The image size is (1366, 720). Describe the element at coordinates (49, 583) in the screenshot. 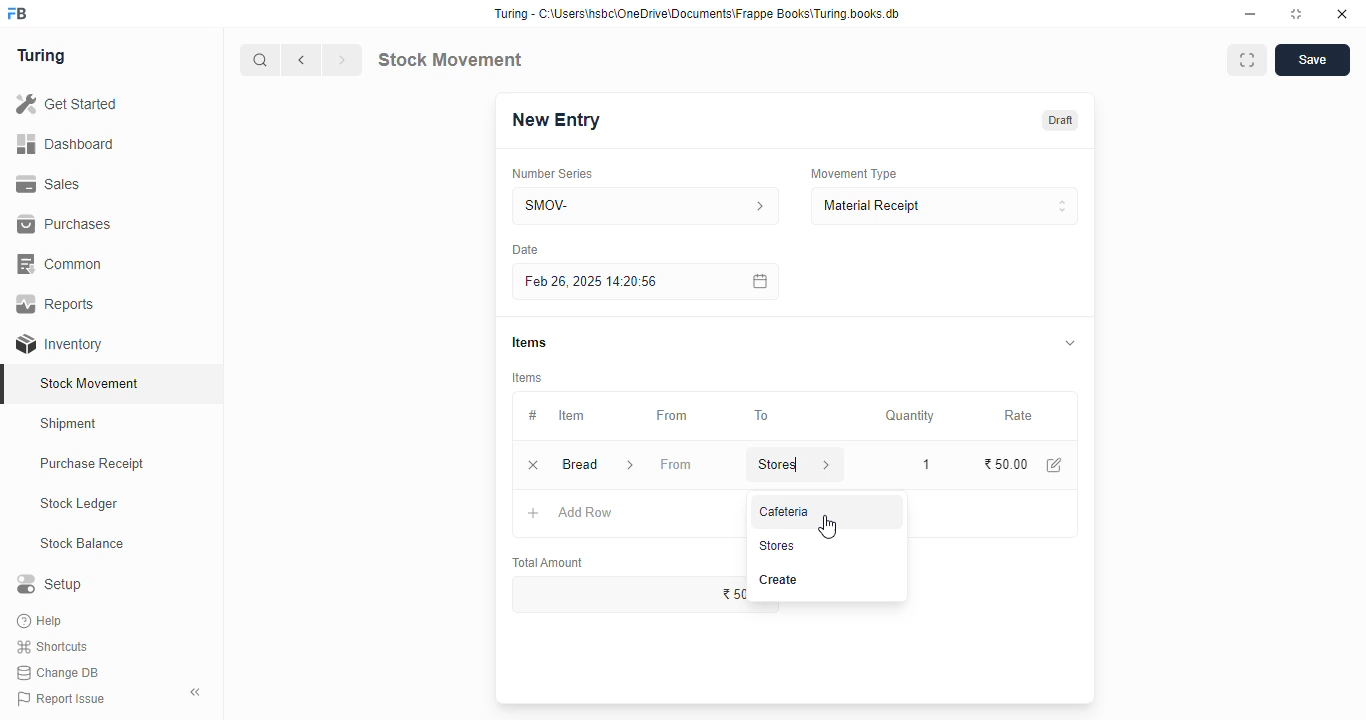

I see `setup` at that location.